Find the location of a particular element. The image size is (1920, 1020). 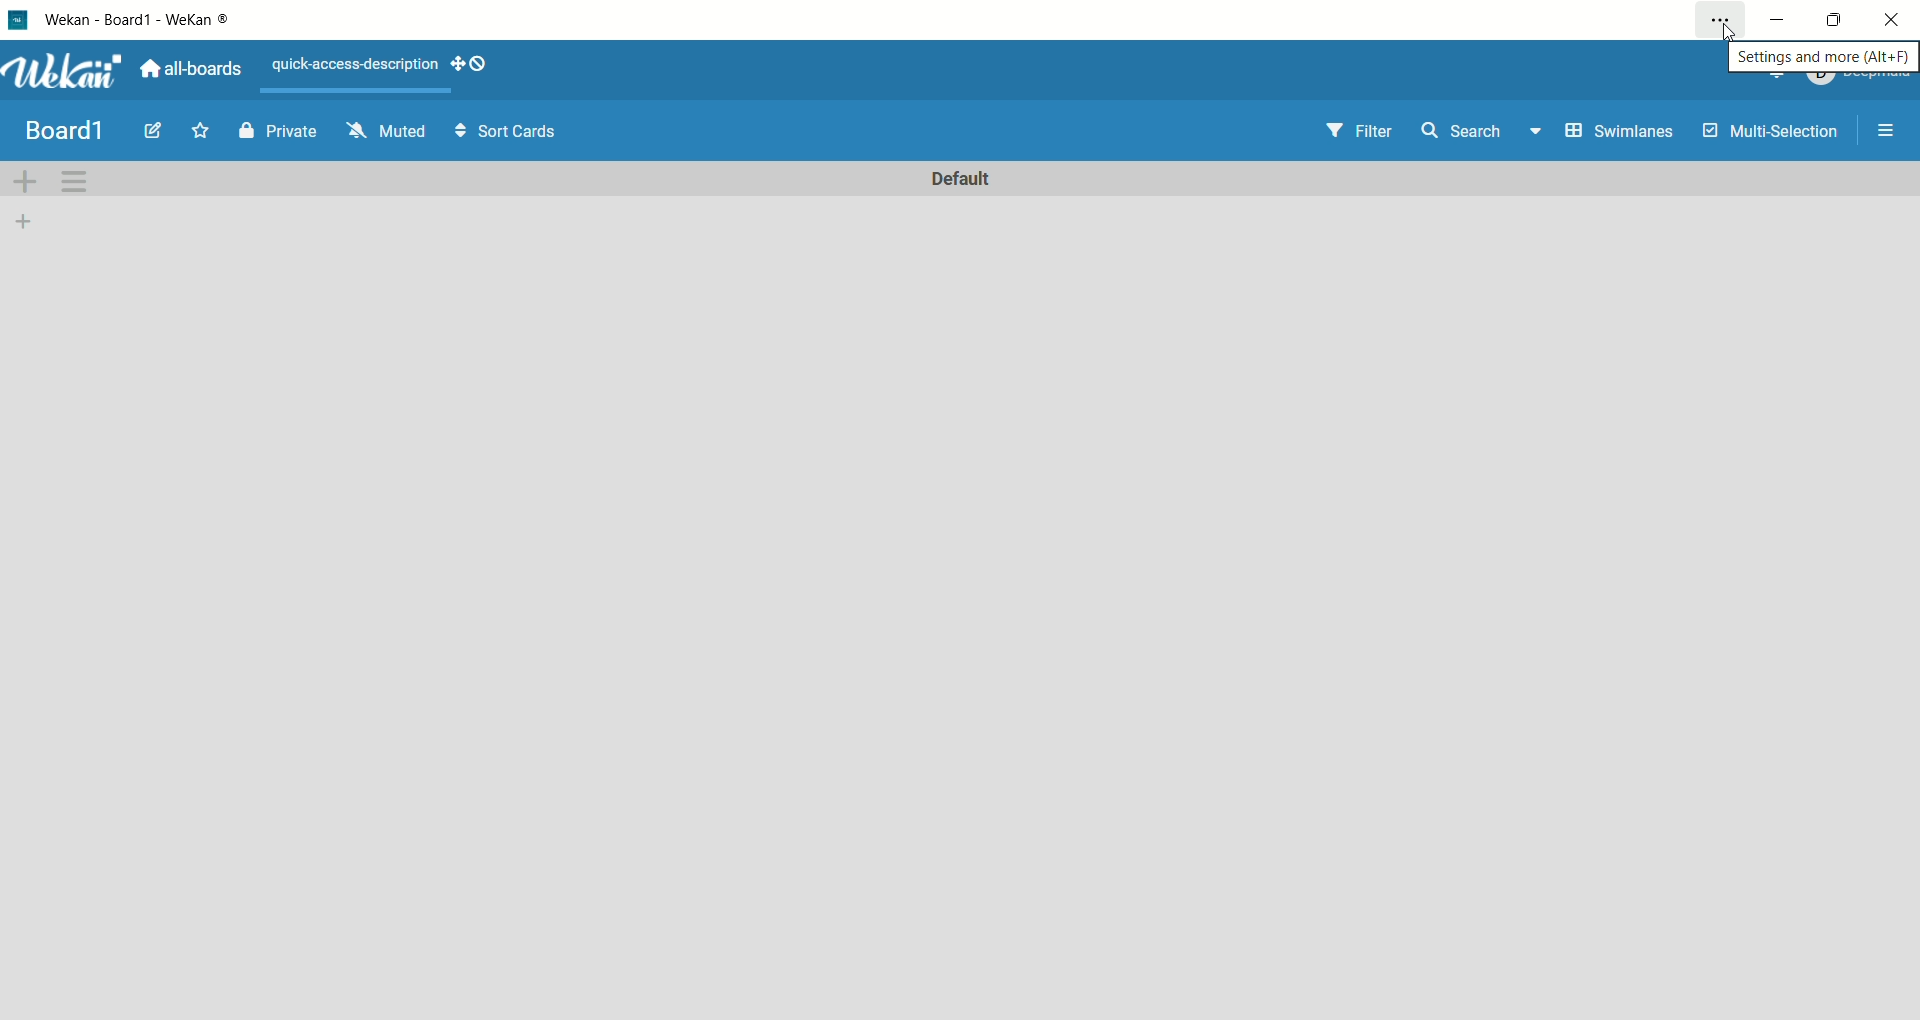

favorite is located at coordinates (203, 129).